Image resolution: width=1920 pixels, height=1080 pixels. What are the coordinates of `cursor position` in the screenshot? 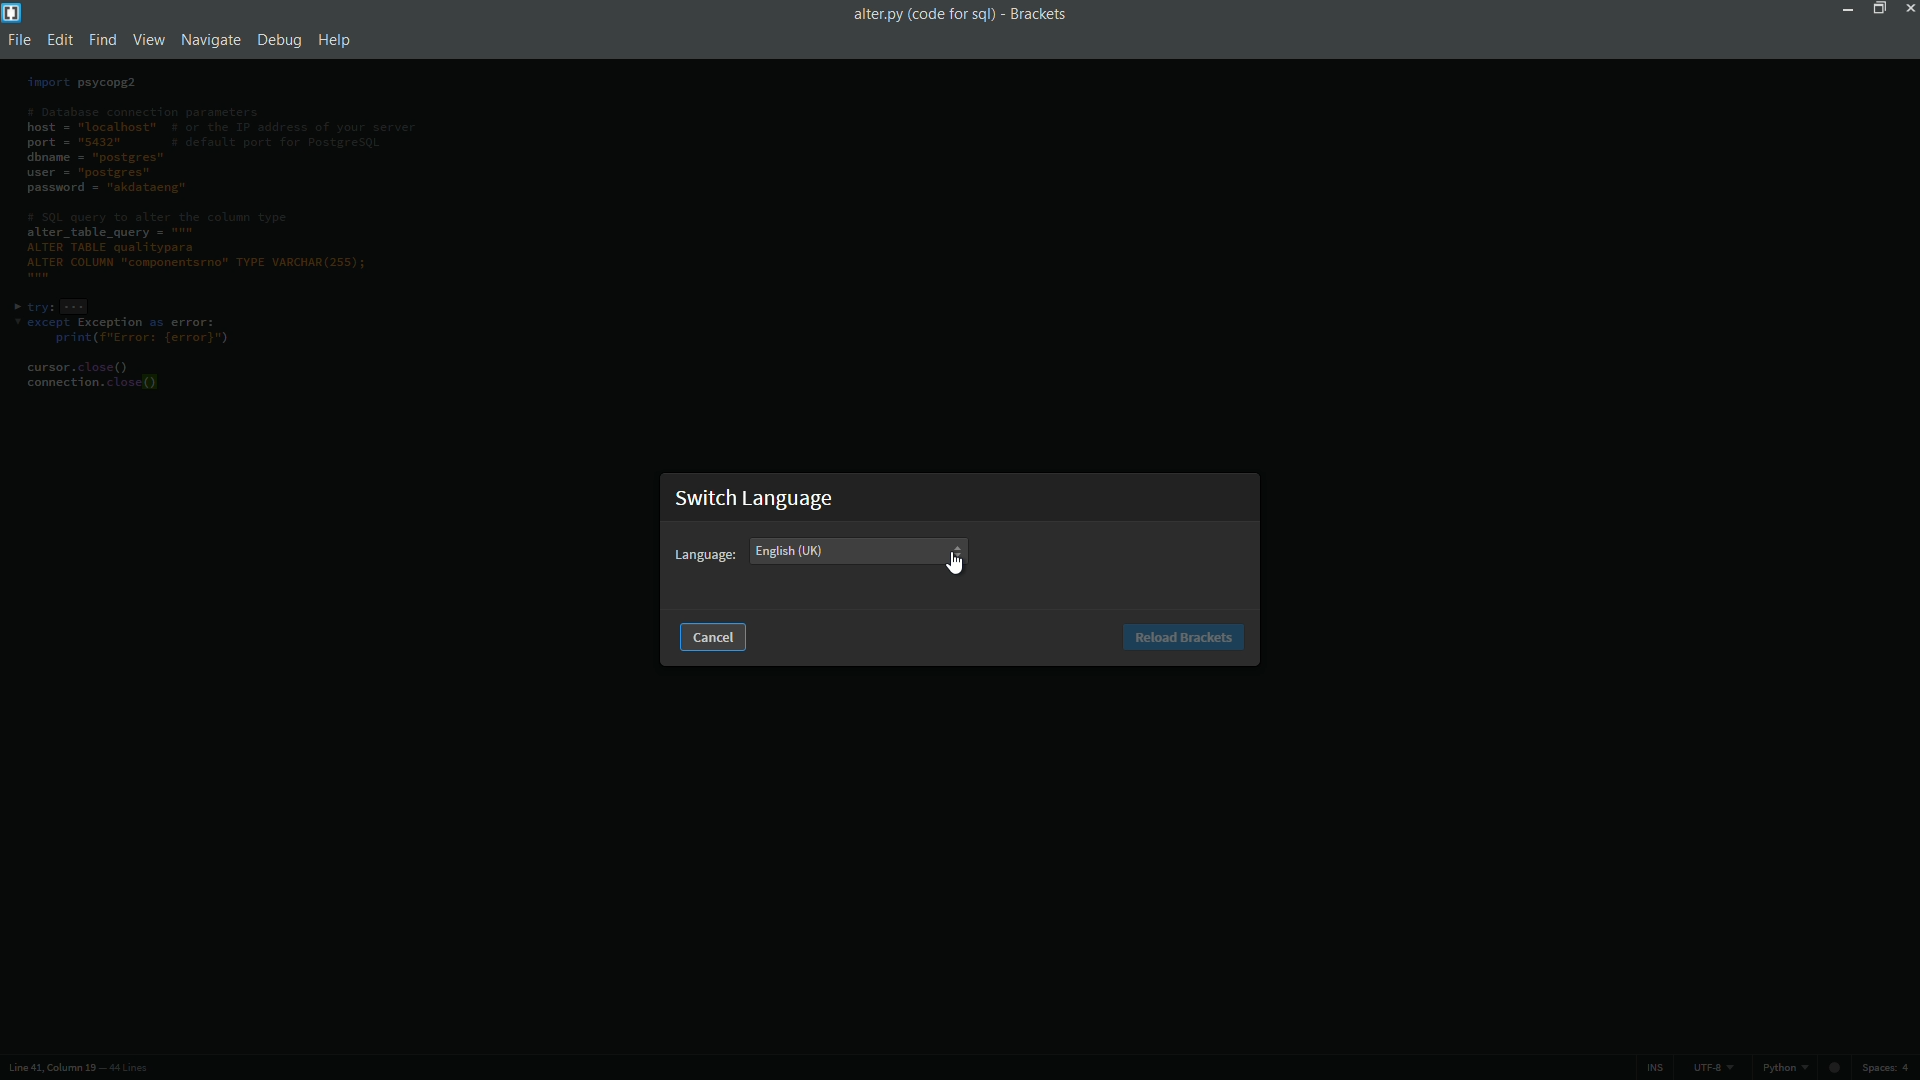 It's located at (48, 1068).